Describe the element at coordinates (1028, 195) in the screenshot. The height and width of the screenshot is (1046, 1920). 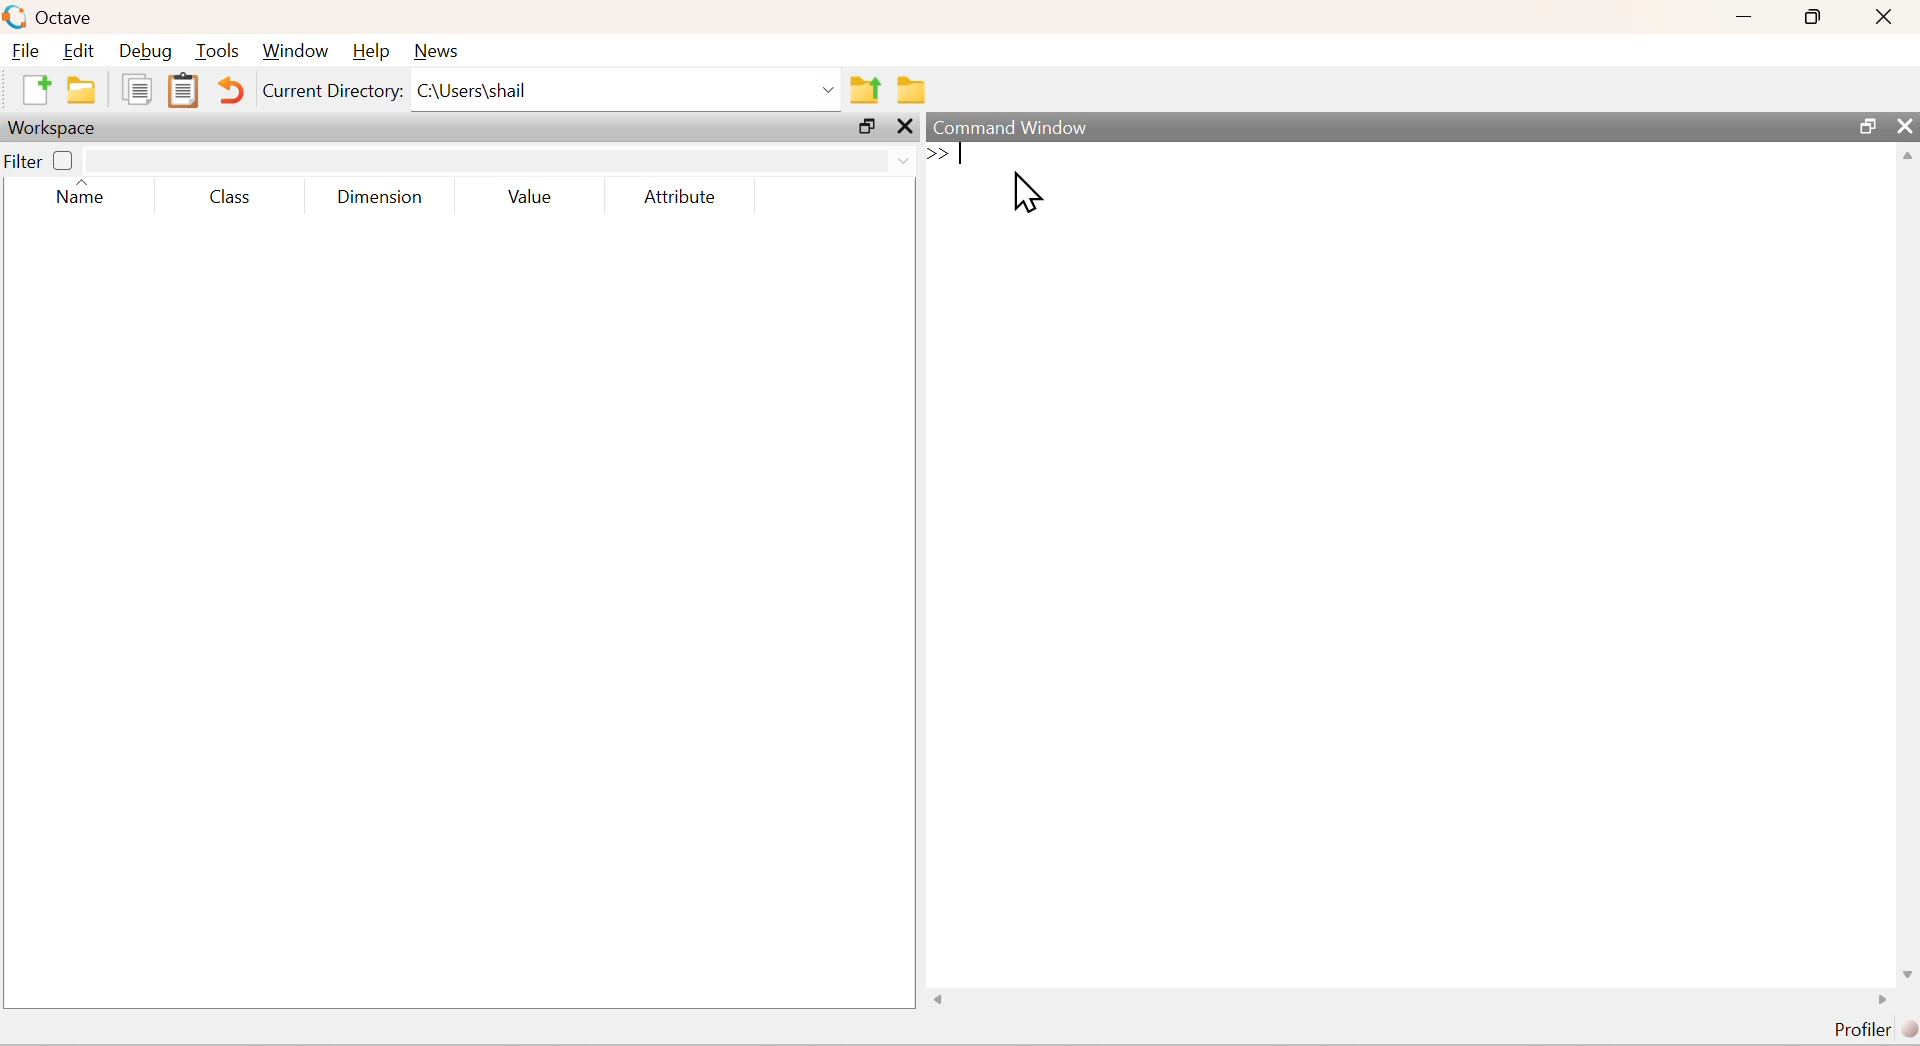
I see `cursor` at that location.